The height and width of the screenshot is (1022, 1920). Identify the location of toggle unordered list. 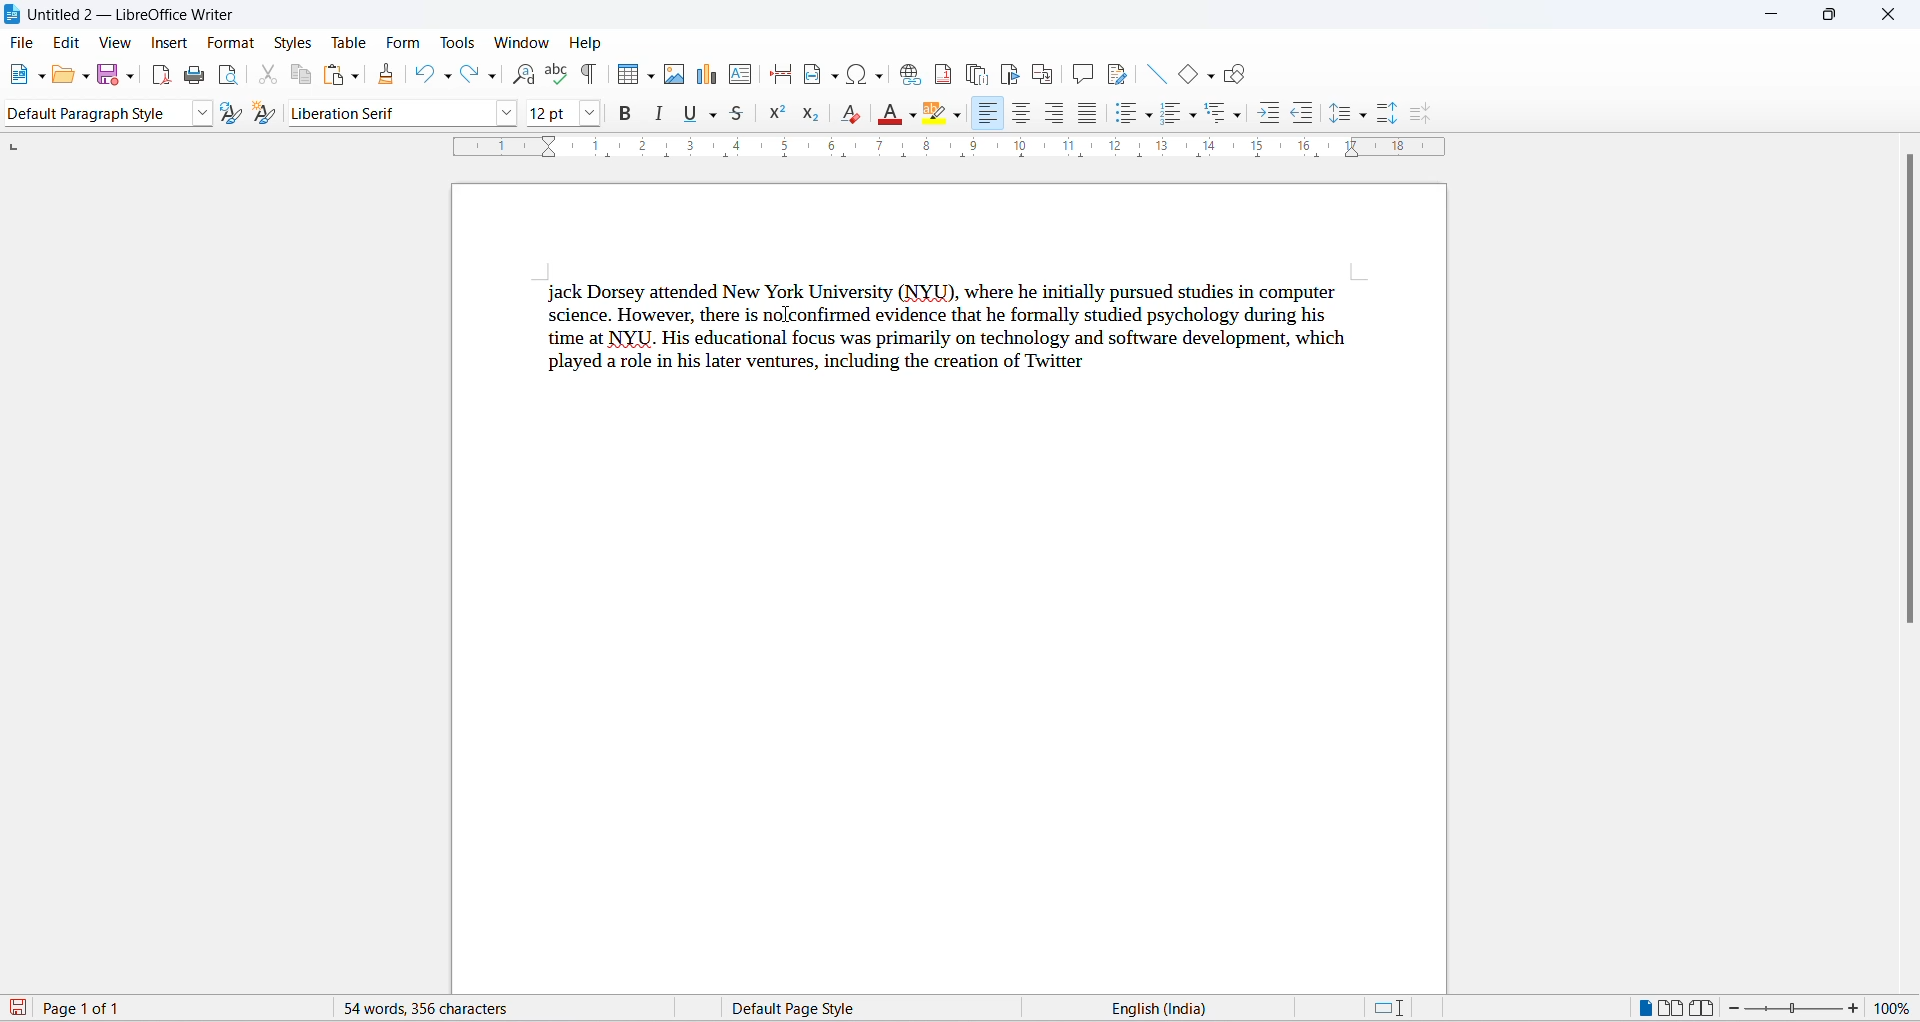
(1124, 115).